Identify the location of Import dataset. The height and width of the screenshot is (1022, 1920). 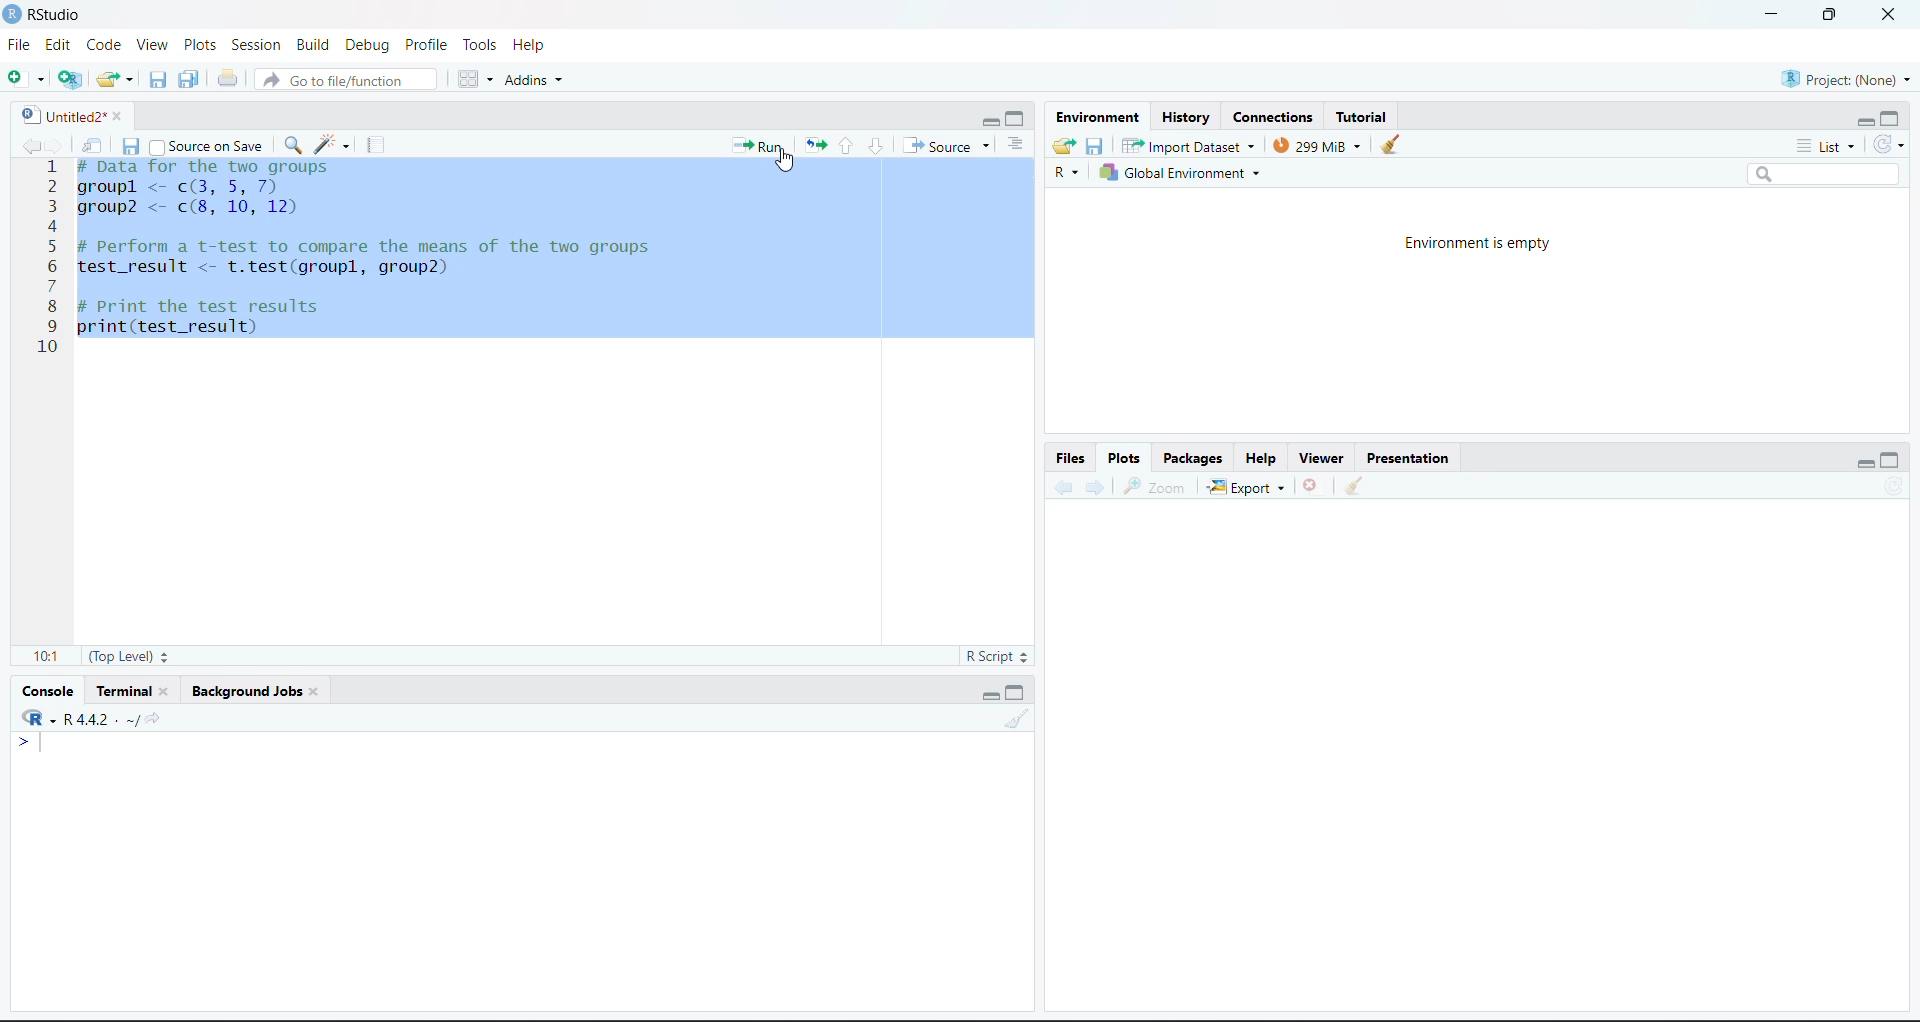
(1190, 145).